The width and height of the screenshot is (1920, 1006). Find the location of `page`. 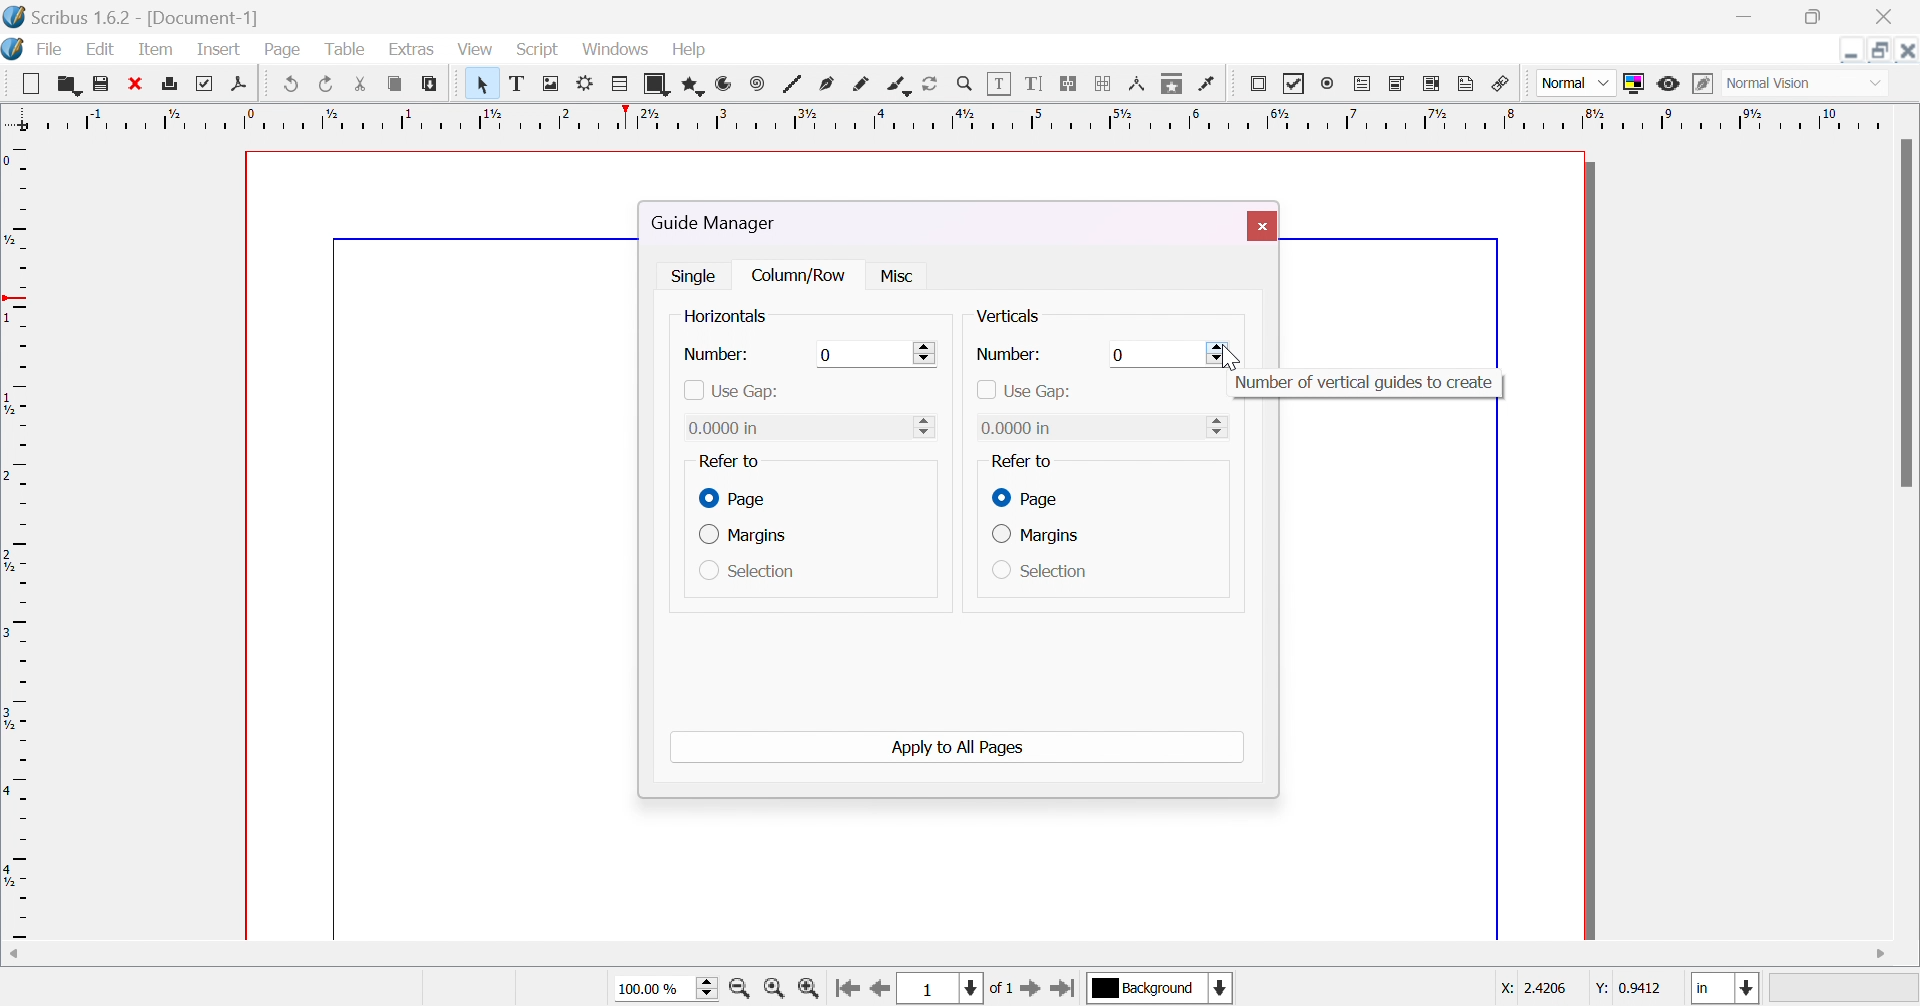

page is located at coordinates (736, 499).